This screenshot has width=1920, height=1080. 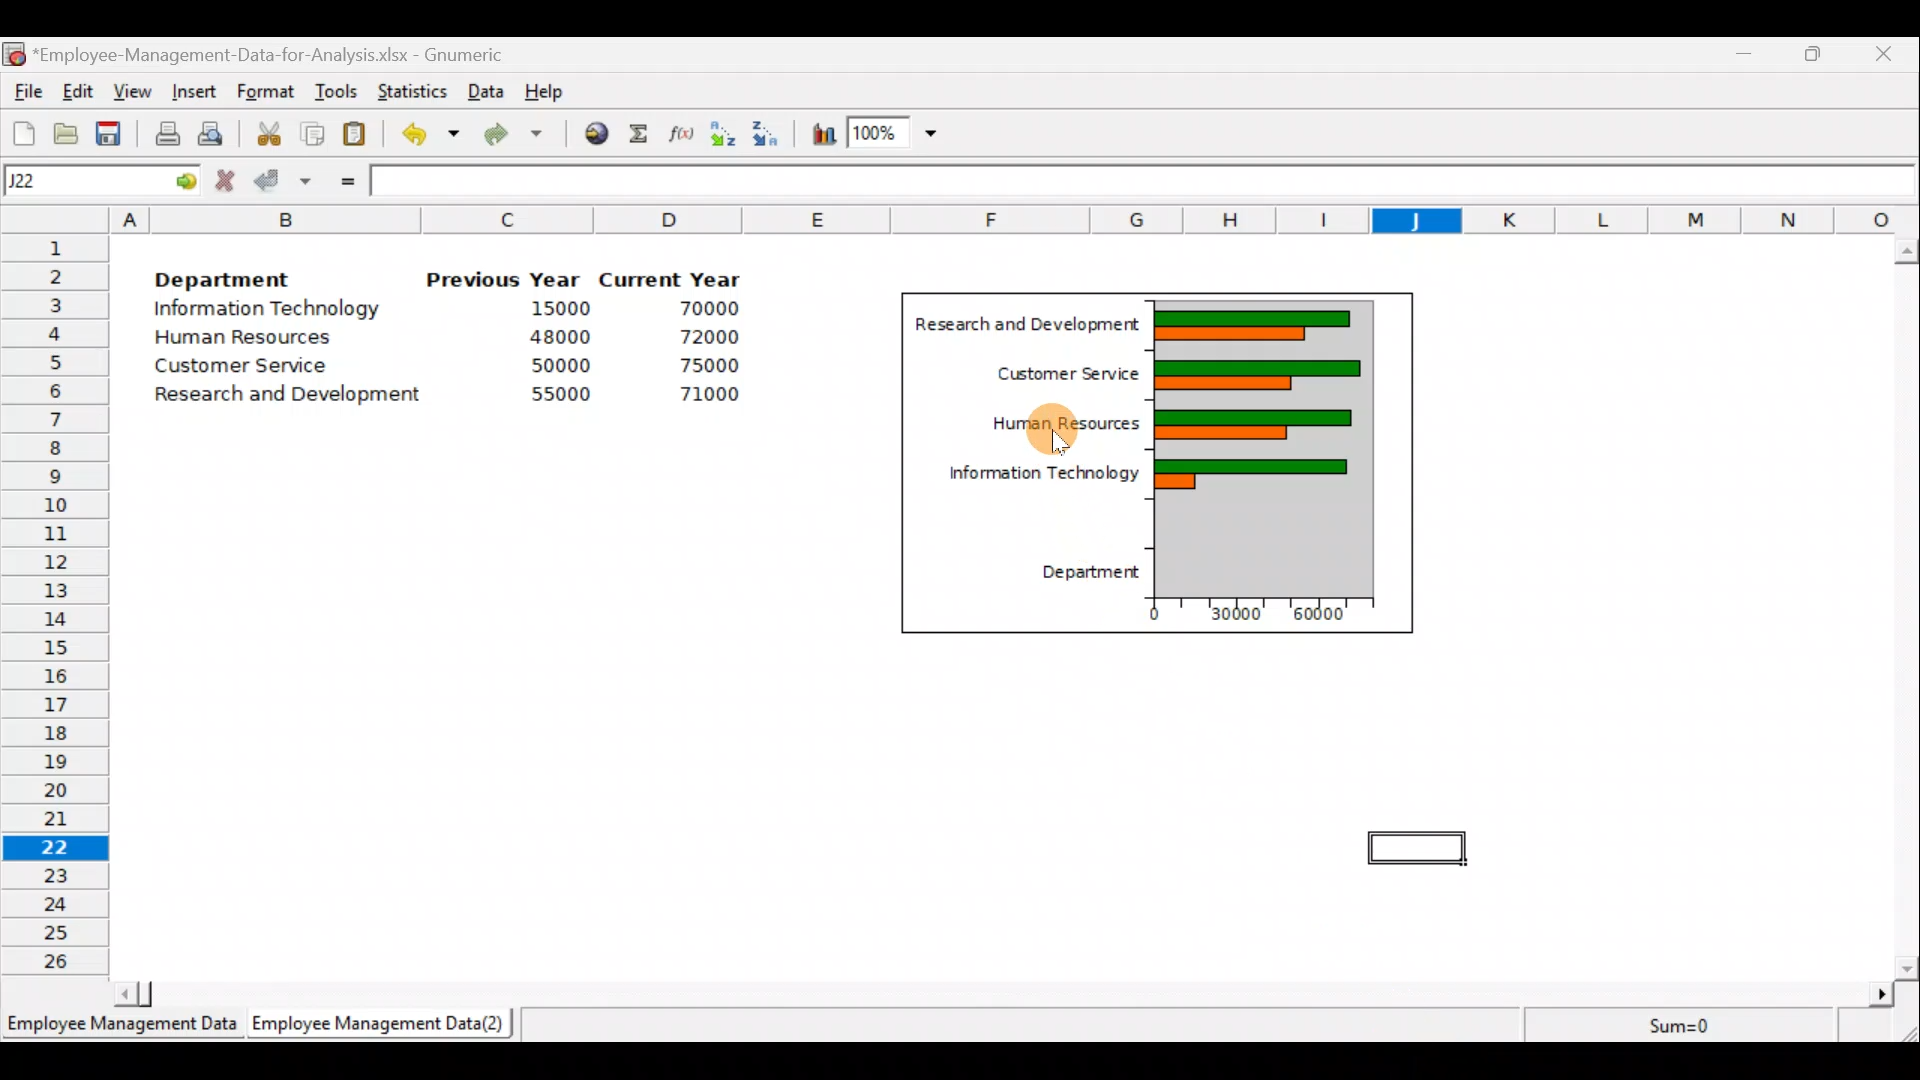 I want to click on Create a new workbook, so click(x=22, y=131).